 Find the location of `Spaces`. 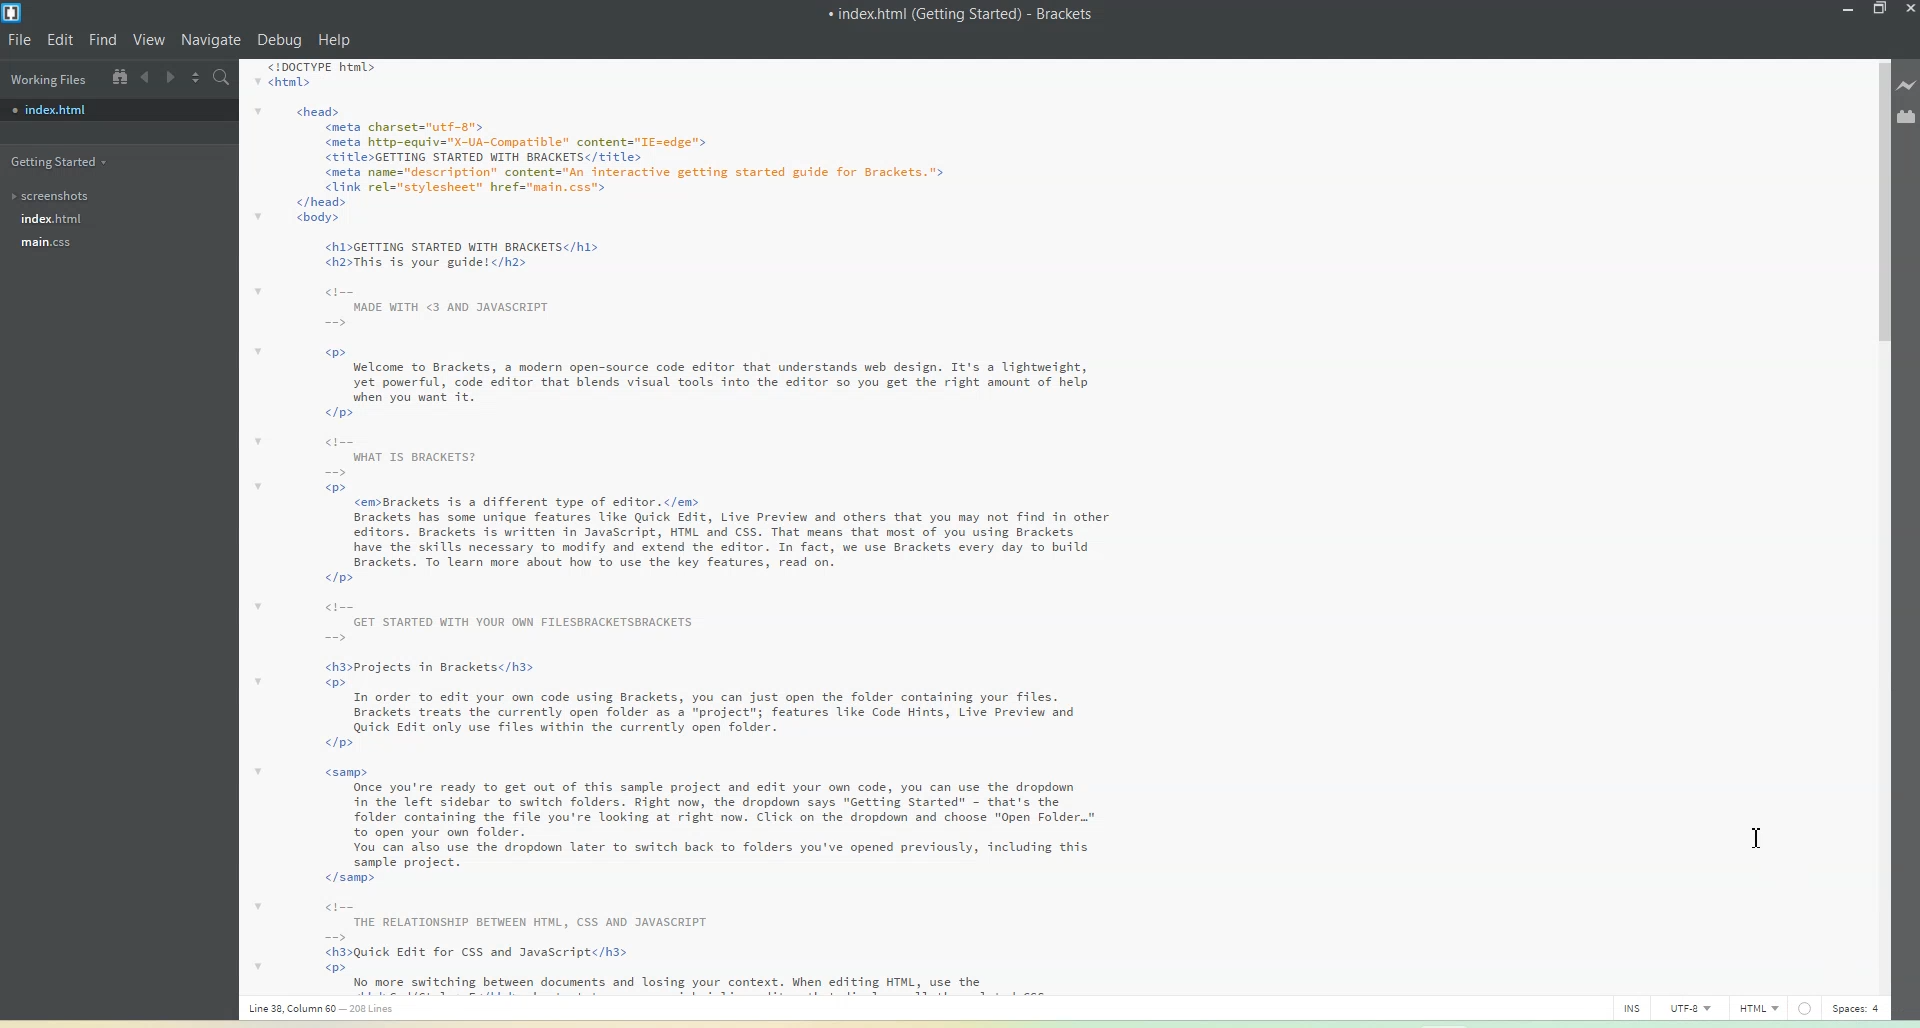

Spaces is located at coordinates (1802, 1007).